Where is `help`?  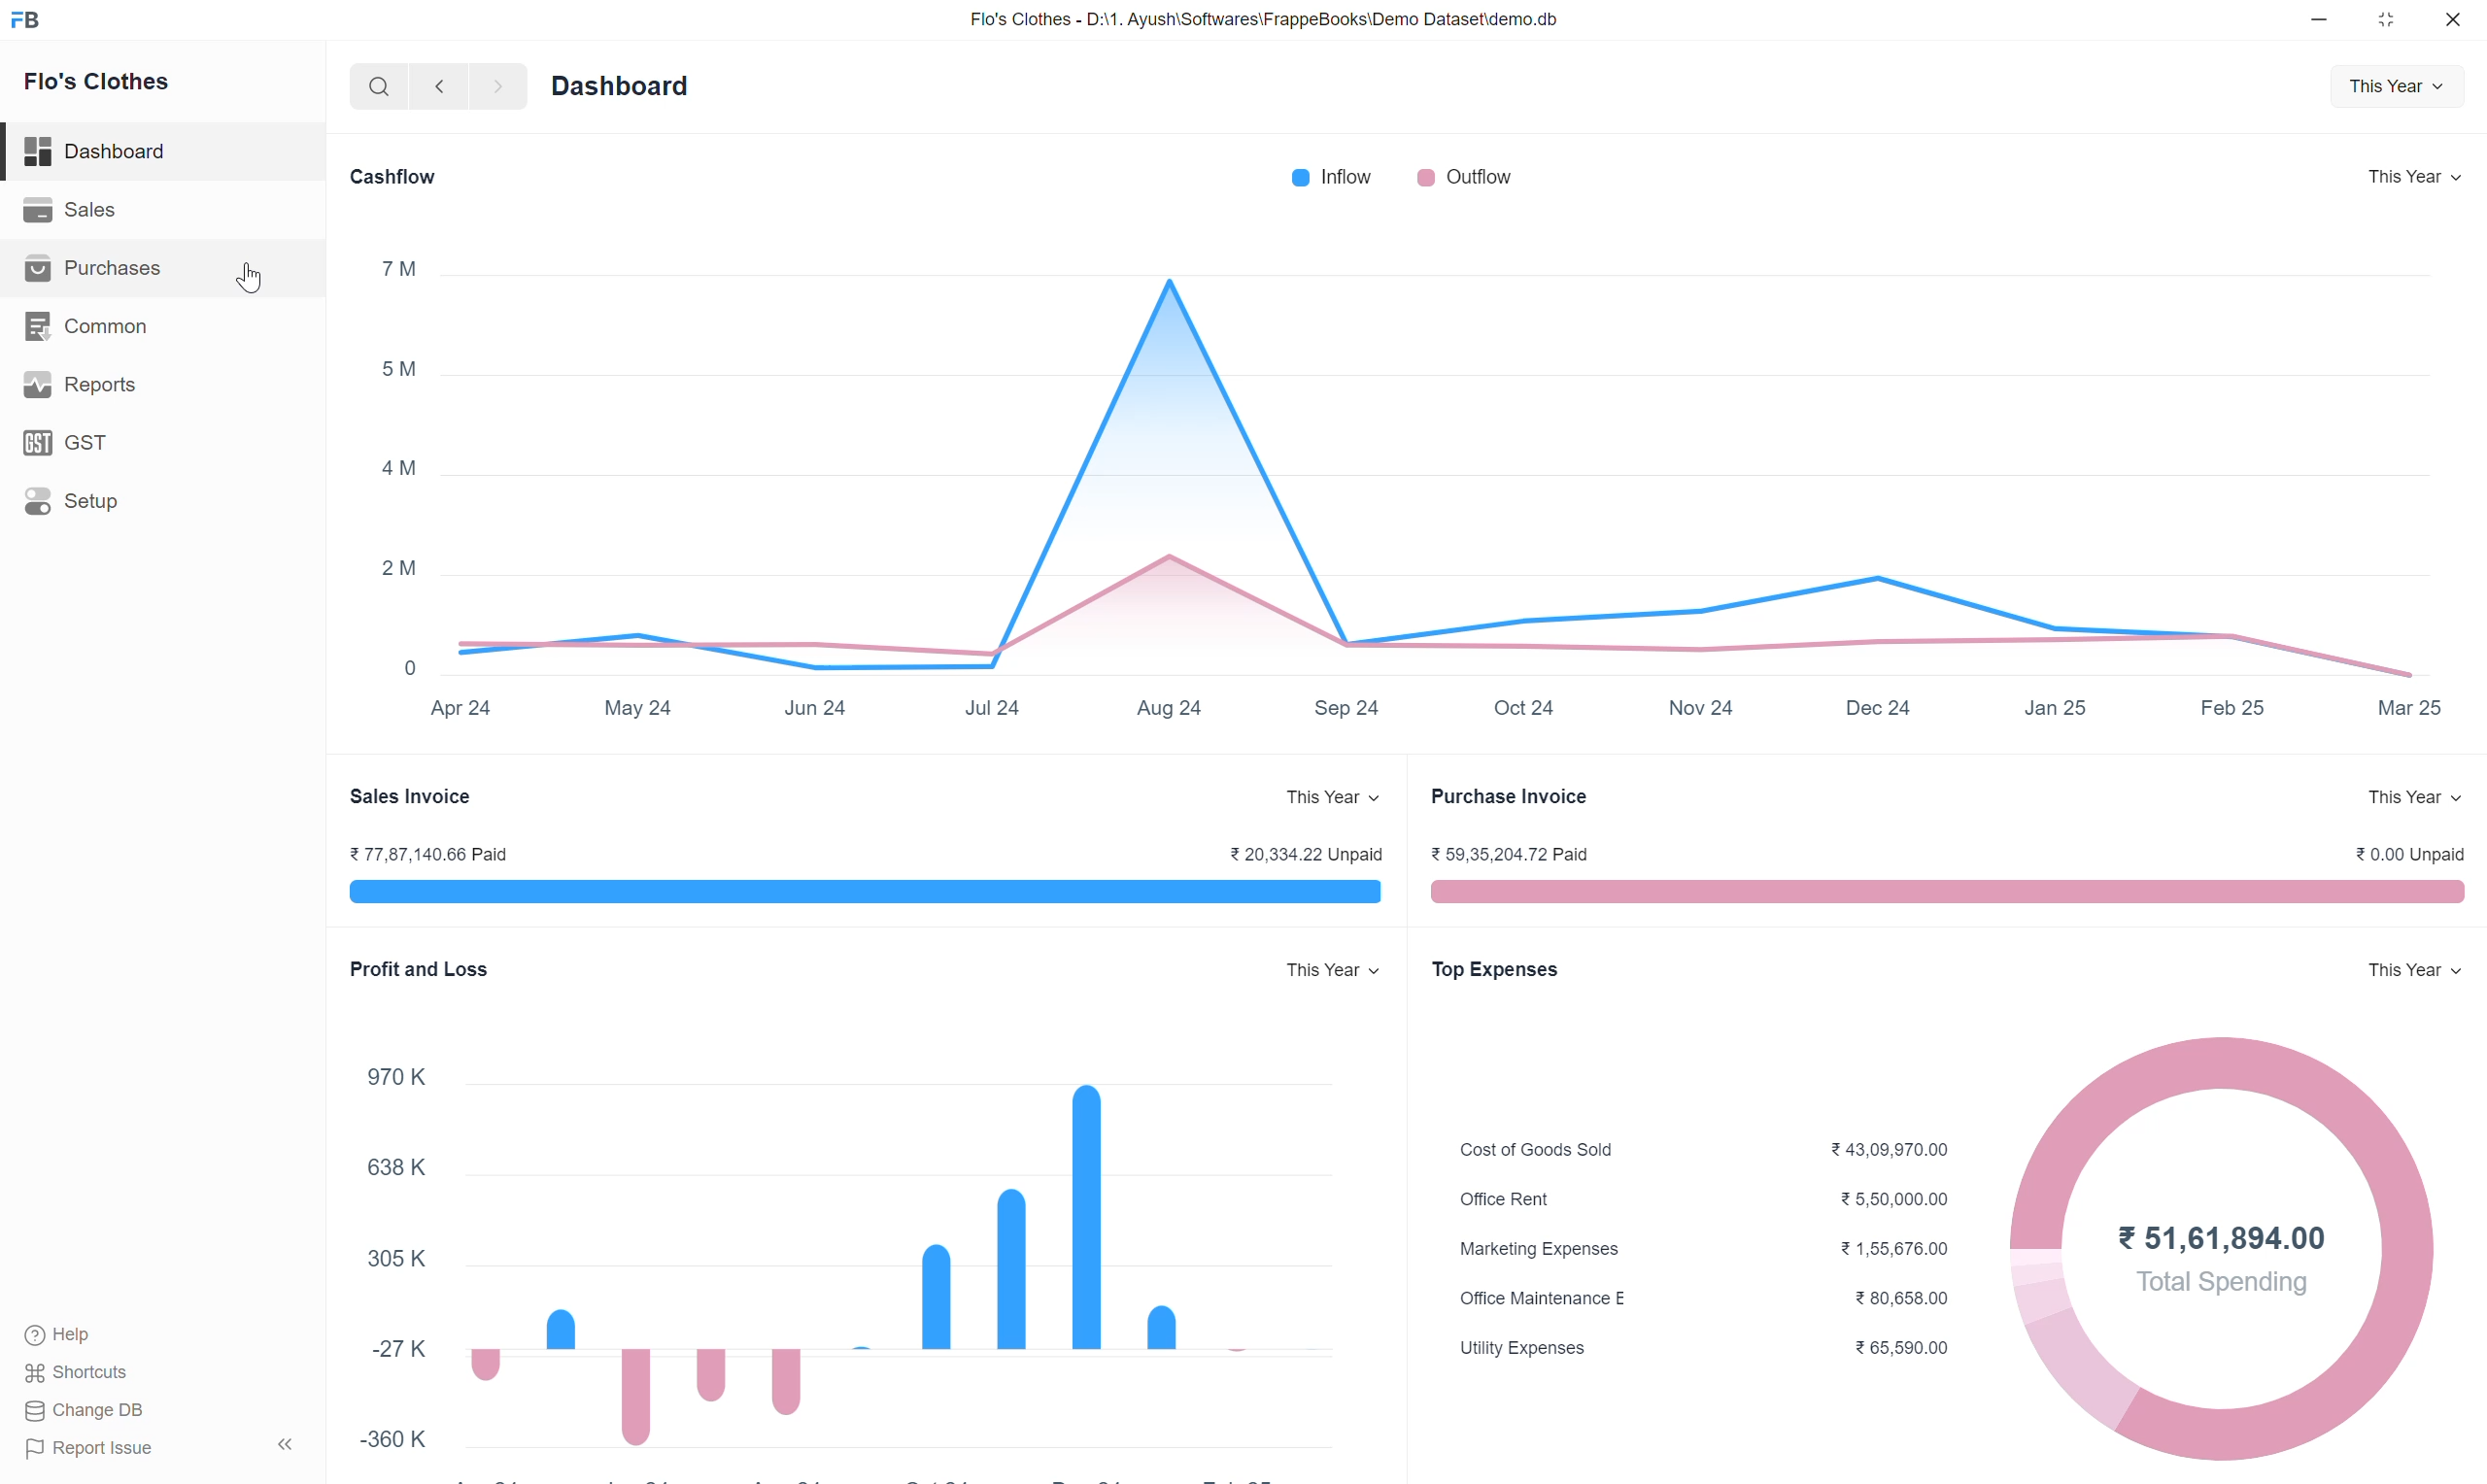 help is located at coordinates (60, 1337).